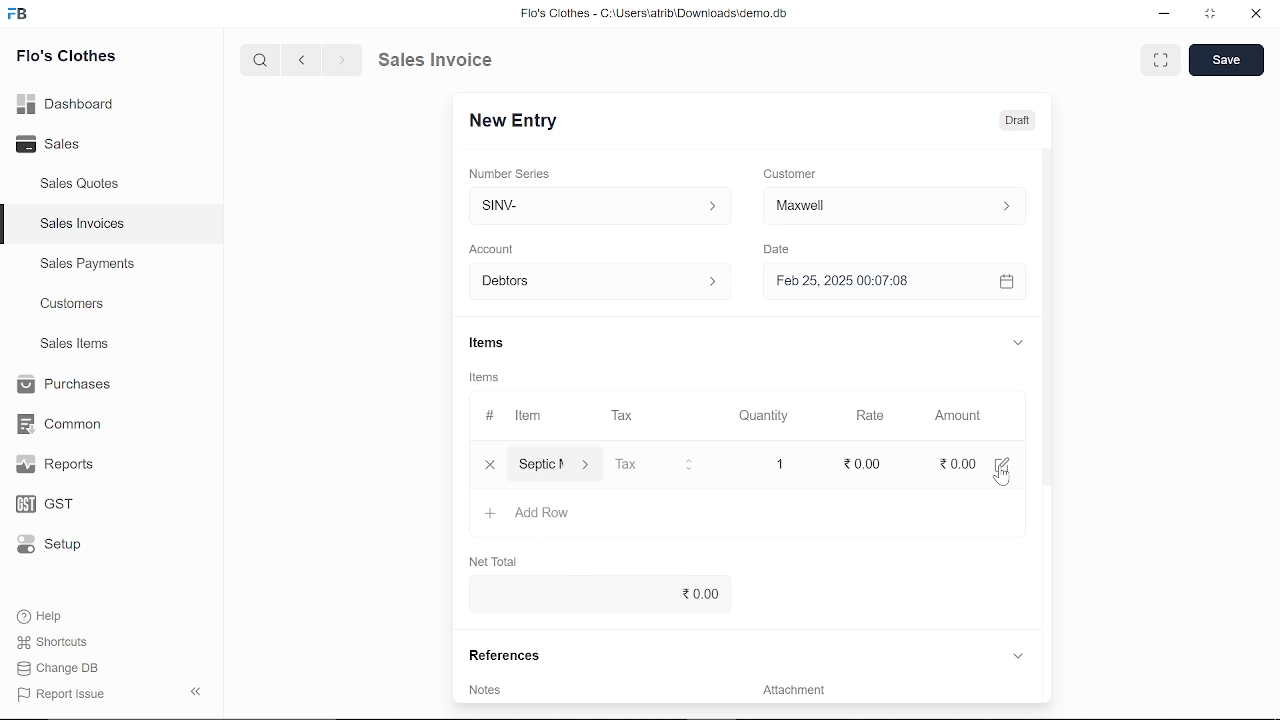 This screenshot has width=1280, height=720. What do you see at coordinates (82, 186) in the screenshot?
I see `Sales Quotes` at bounding box center [82, 186].